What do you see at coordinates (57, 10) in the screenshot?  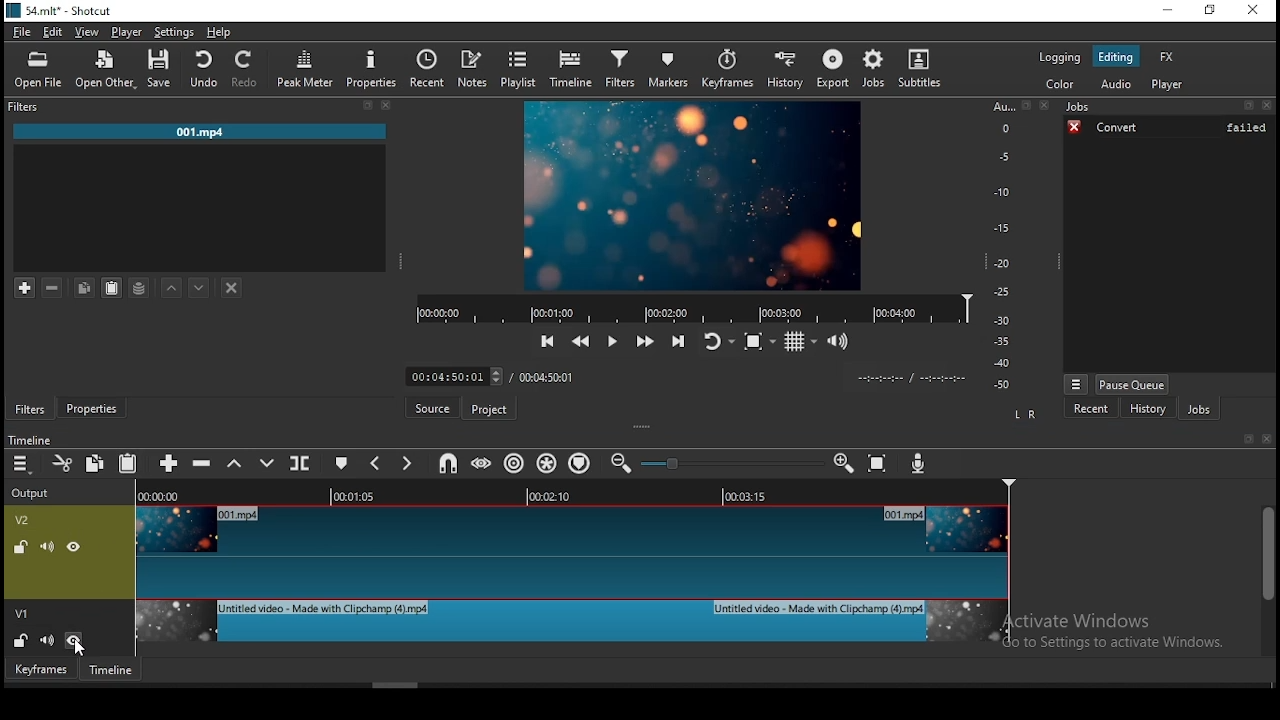 I see `54 mlt* -shotcut` at bounding box center [57, 10].